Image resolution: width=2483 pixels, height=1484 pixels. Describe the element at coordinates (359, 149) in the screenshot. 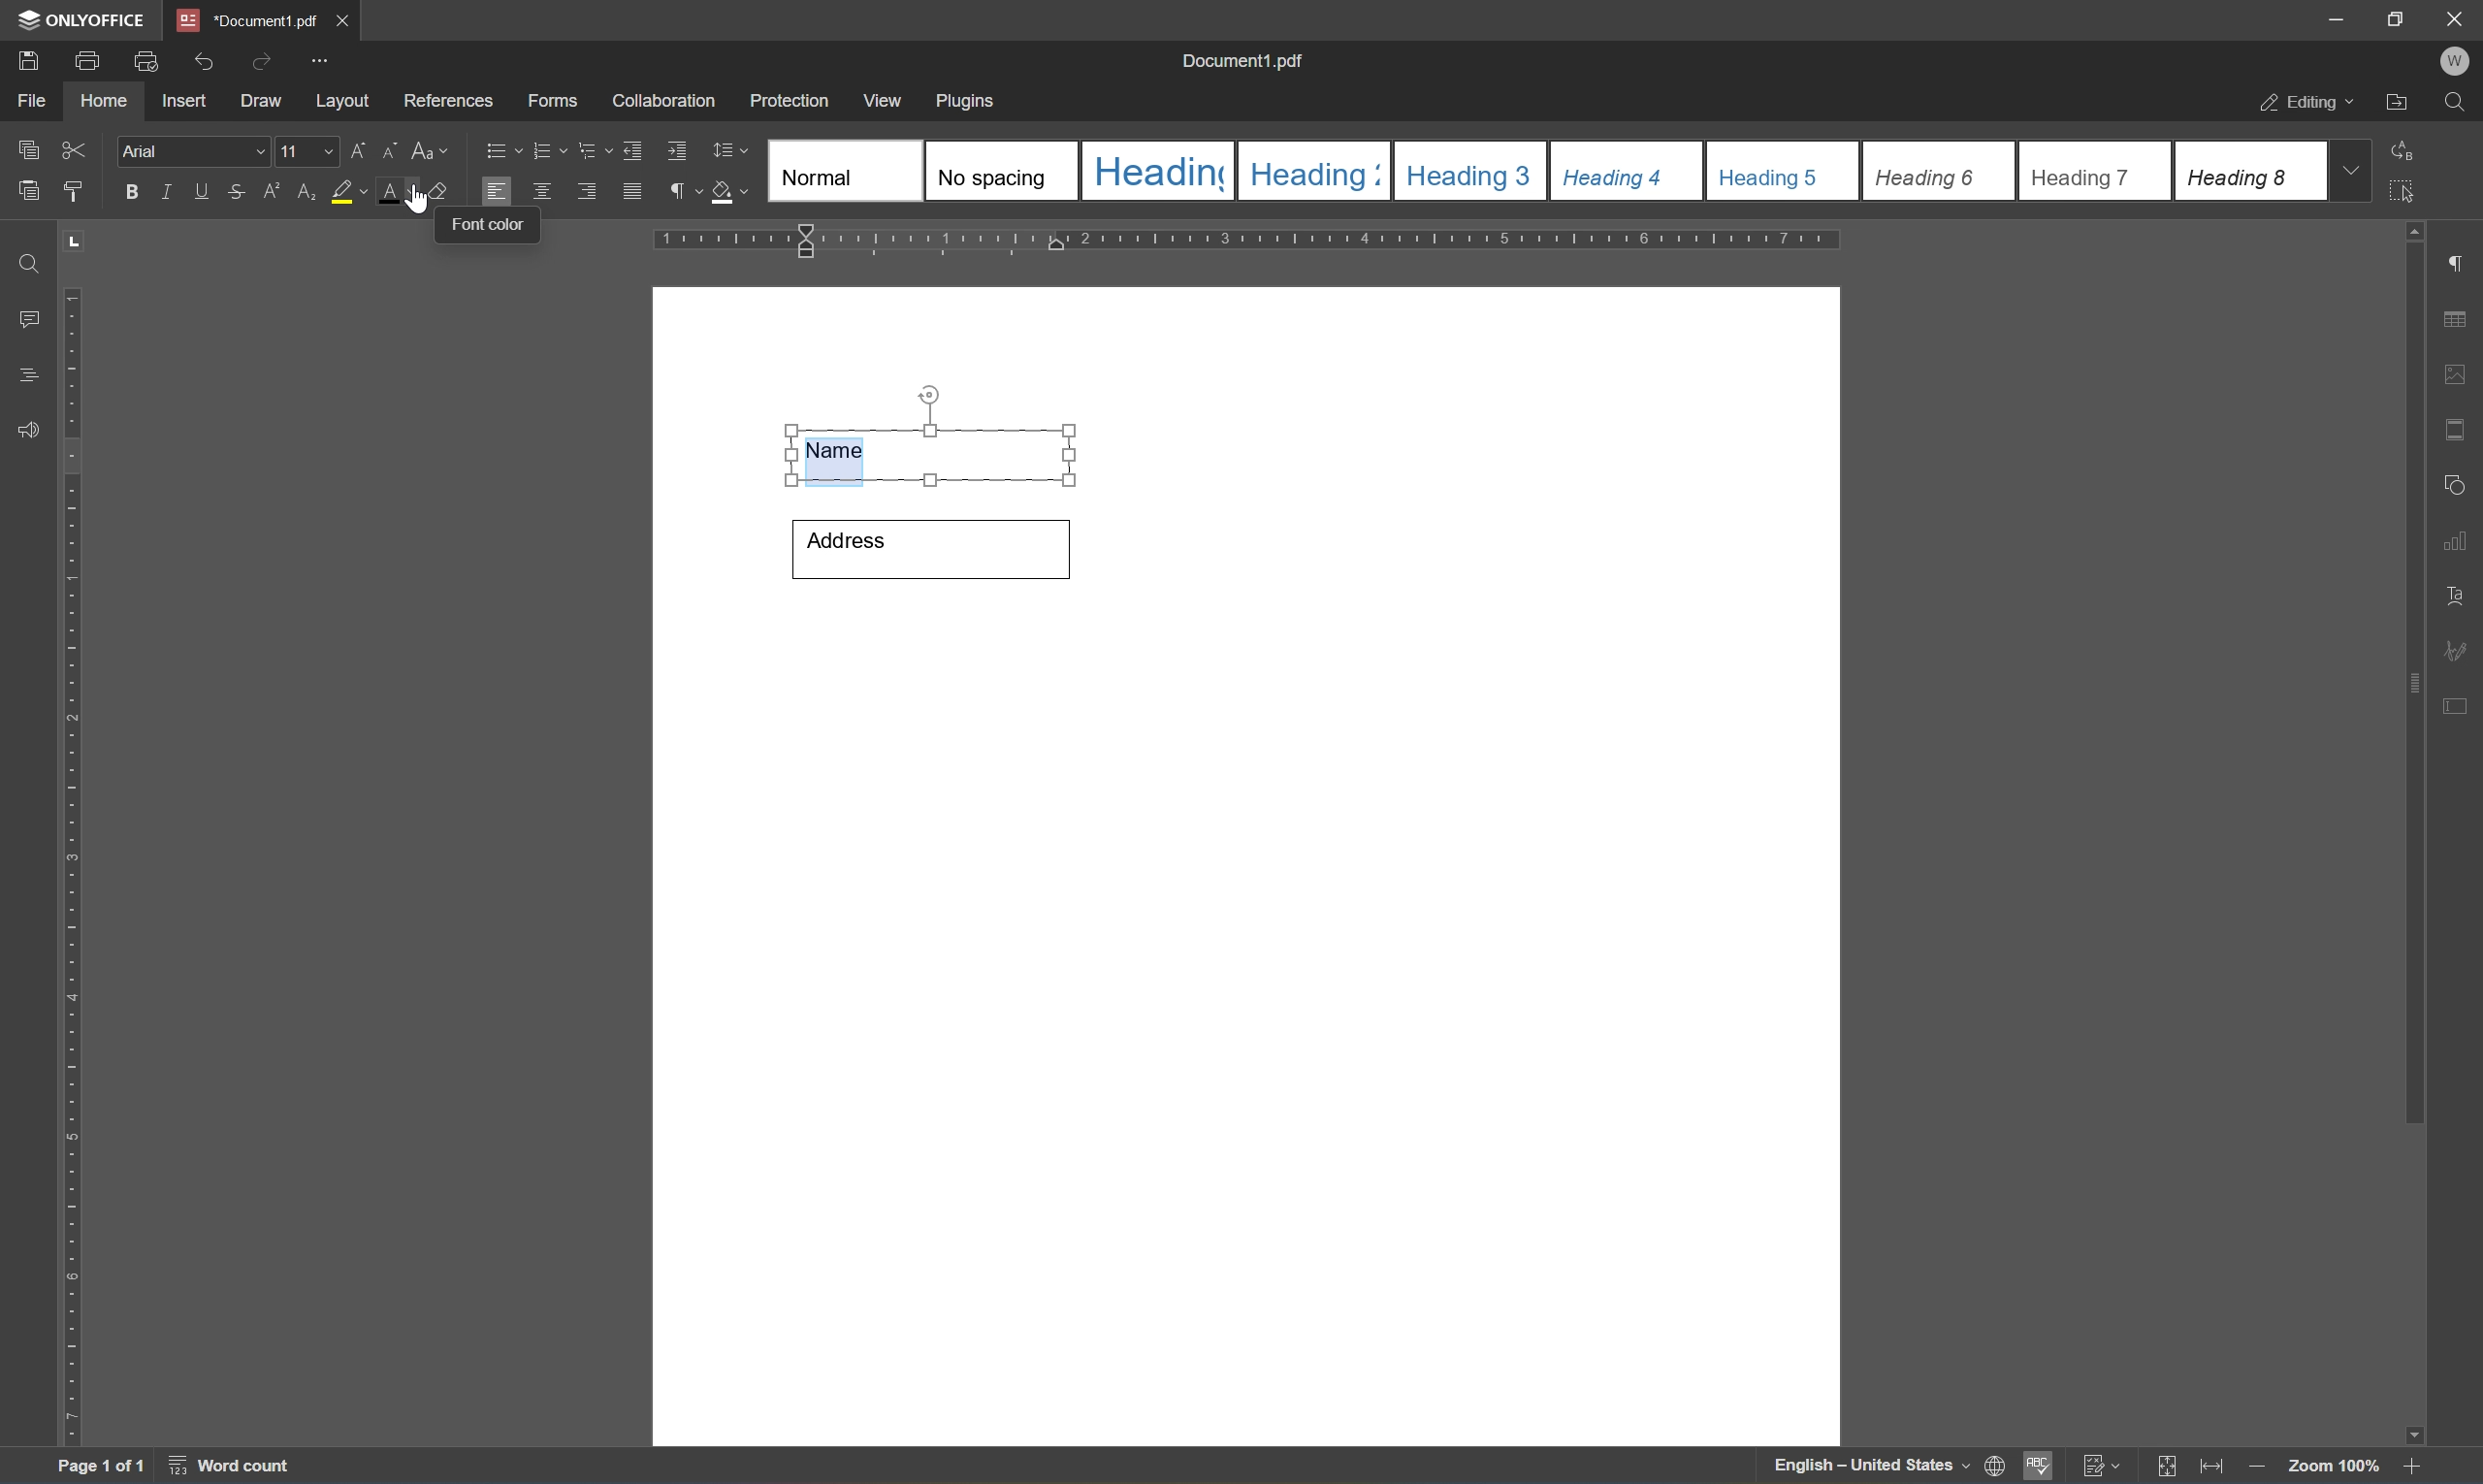

I see `increment font size` at that location.